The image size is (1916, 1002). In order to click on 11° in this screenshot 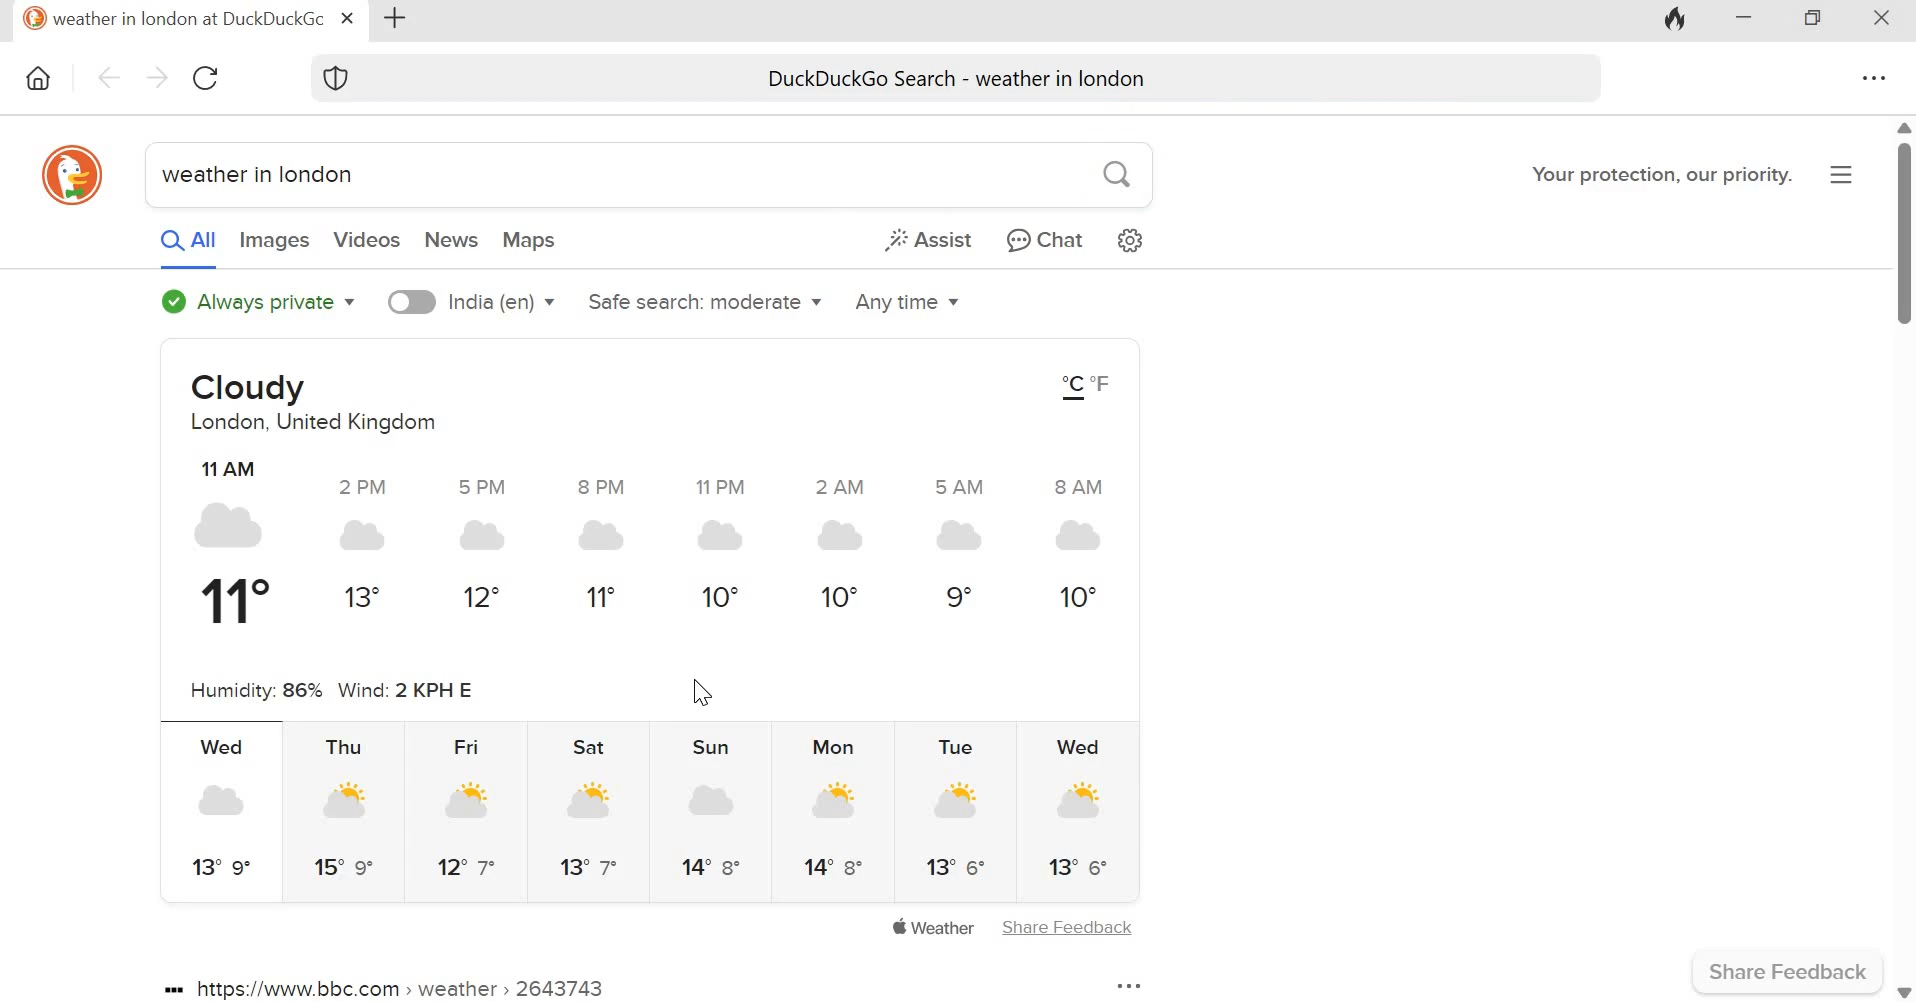, I will do `click(233, 600)`.